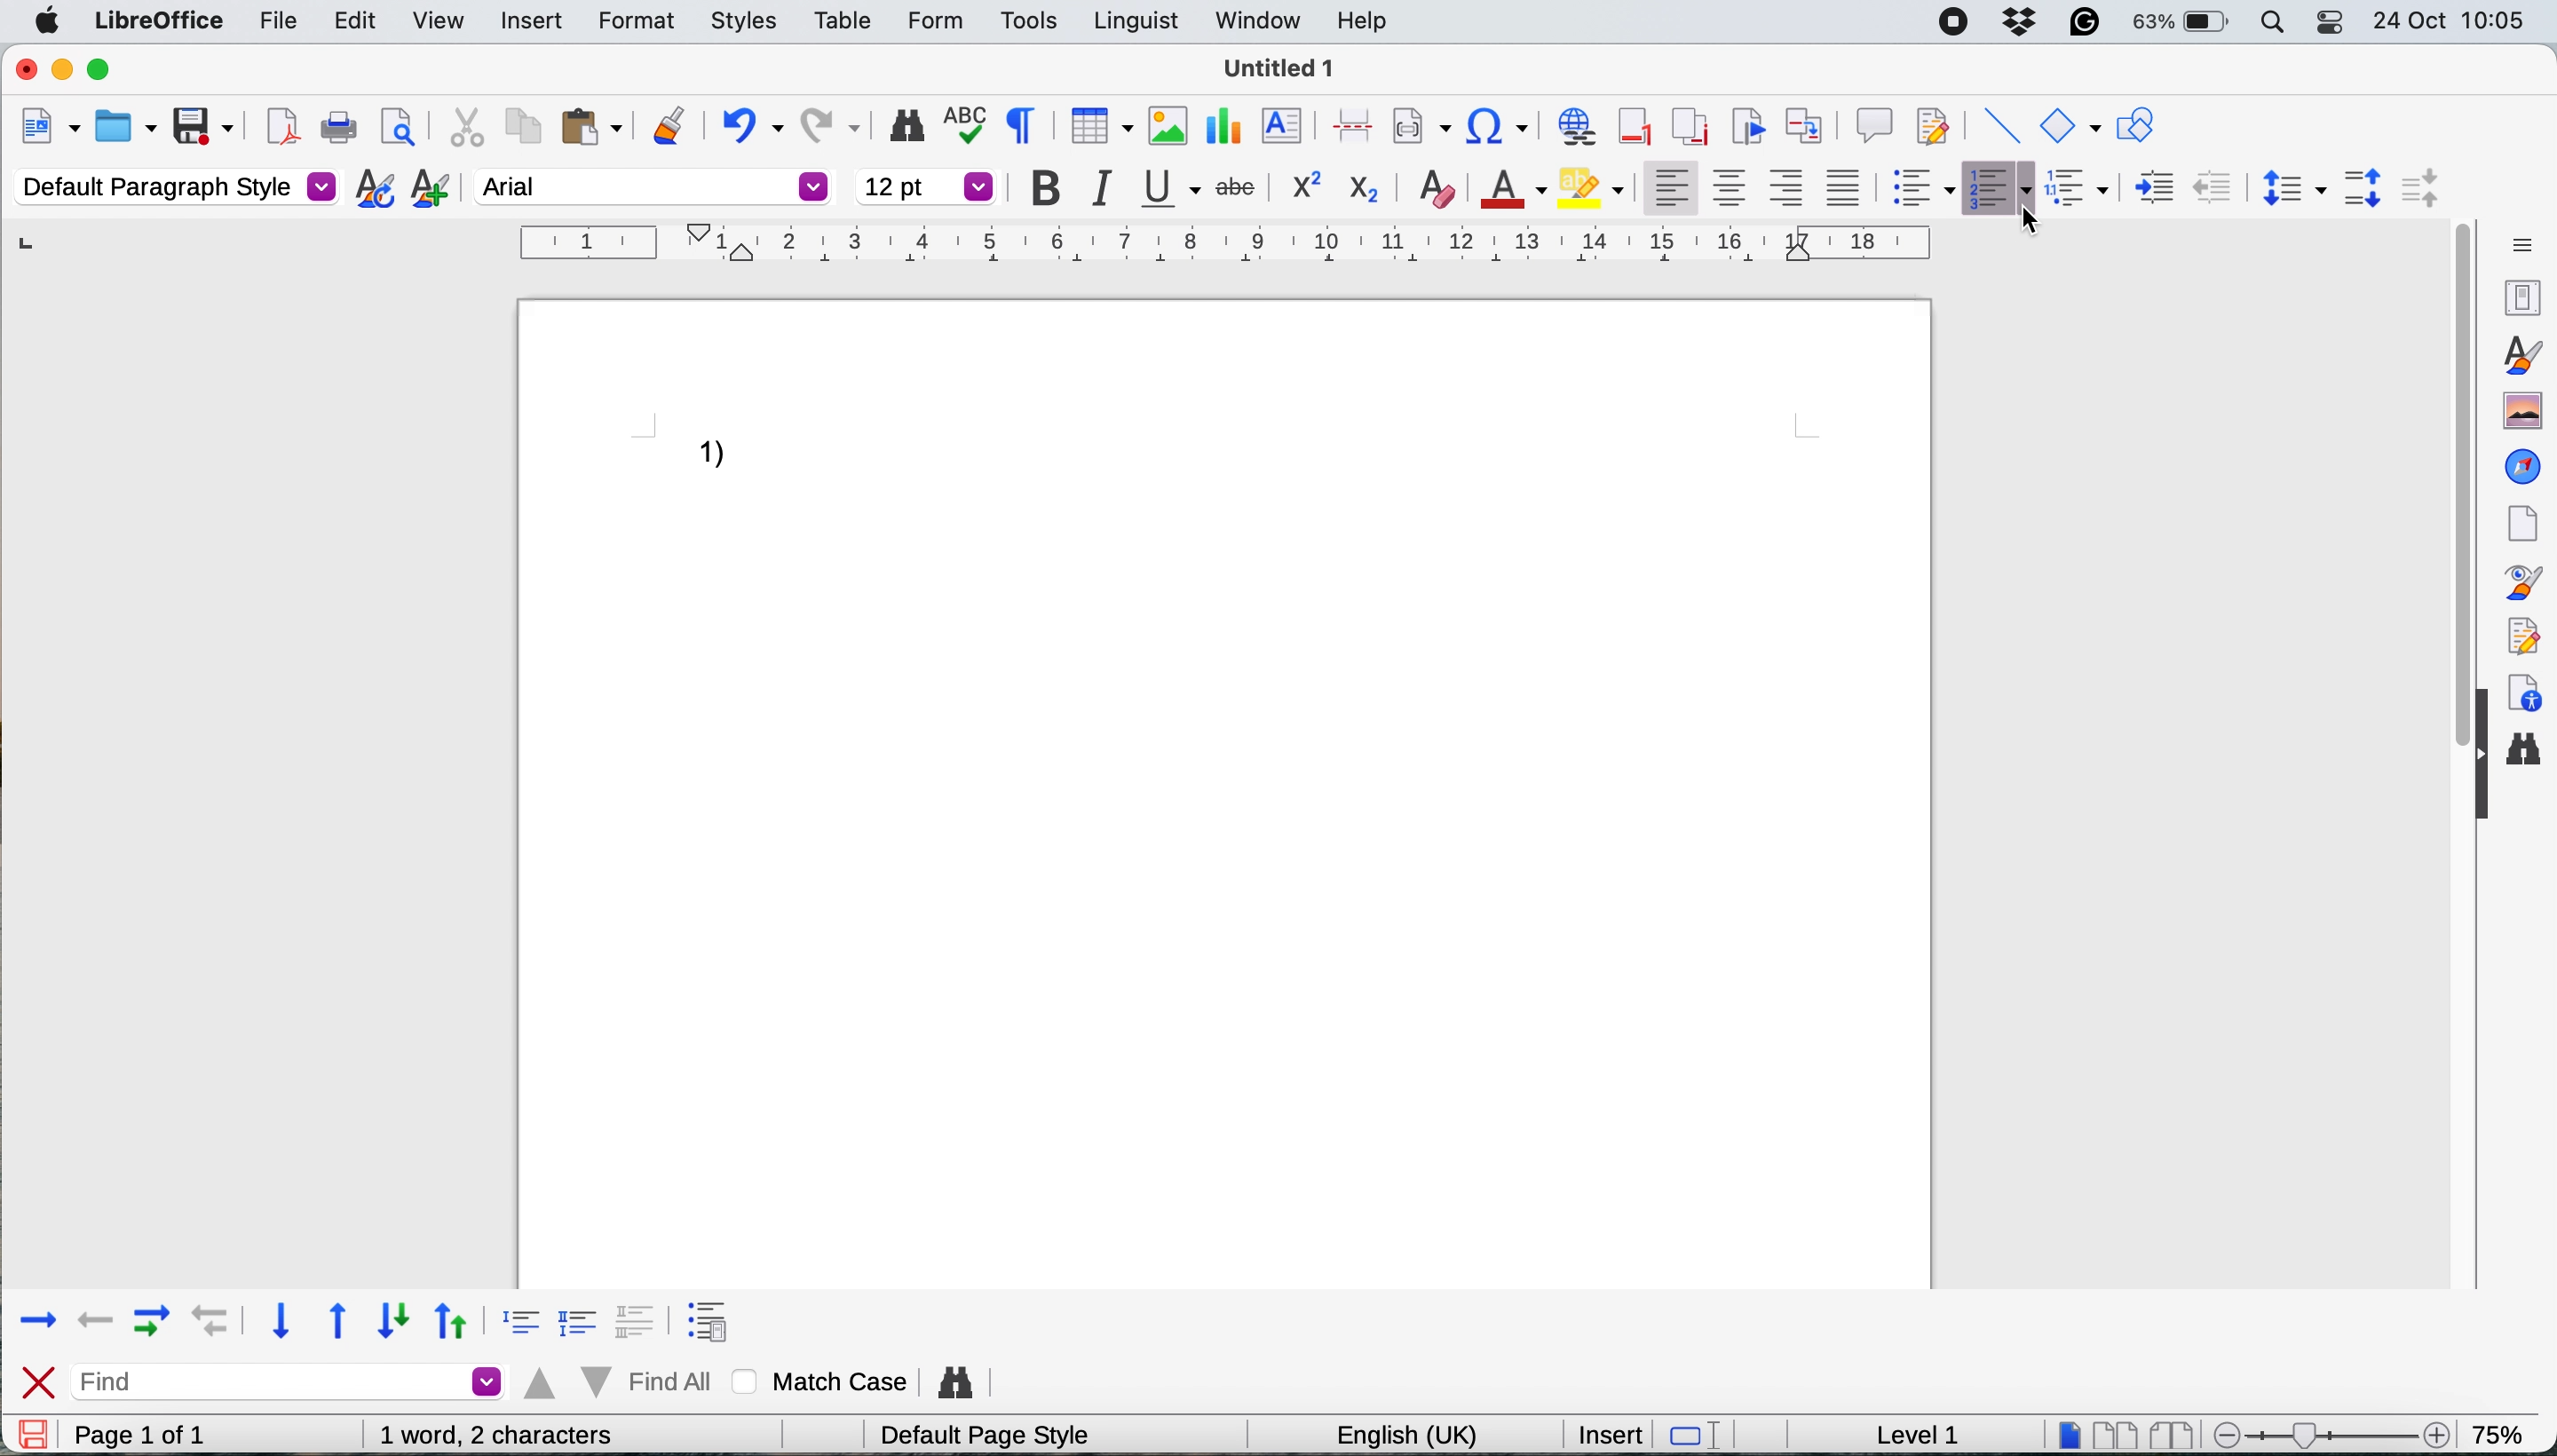 The width and height of the screenshot is (2557, 1456). What do you see at coordinates (750, 122) in the screenshot?
I see `undo` at bounding box center [750, 122].